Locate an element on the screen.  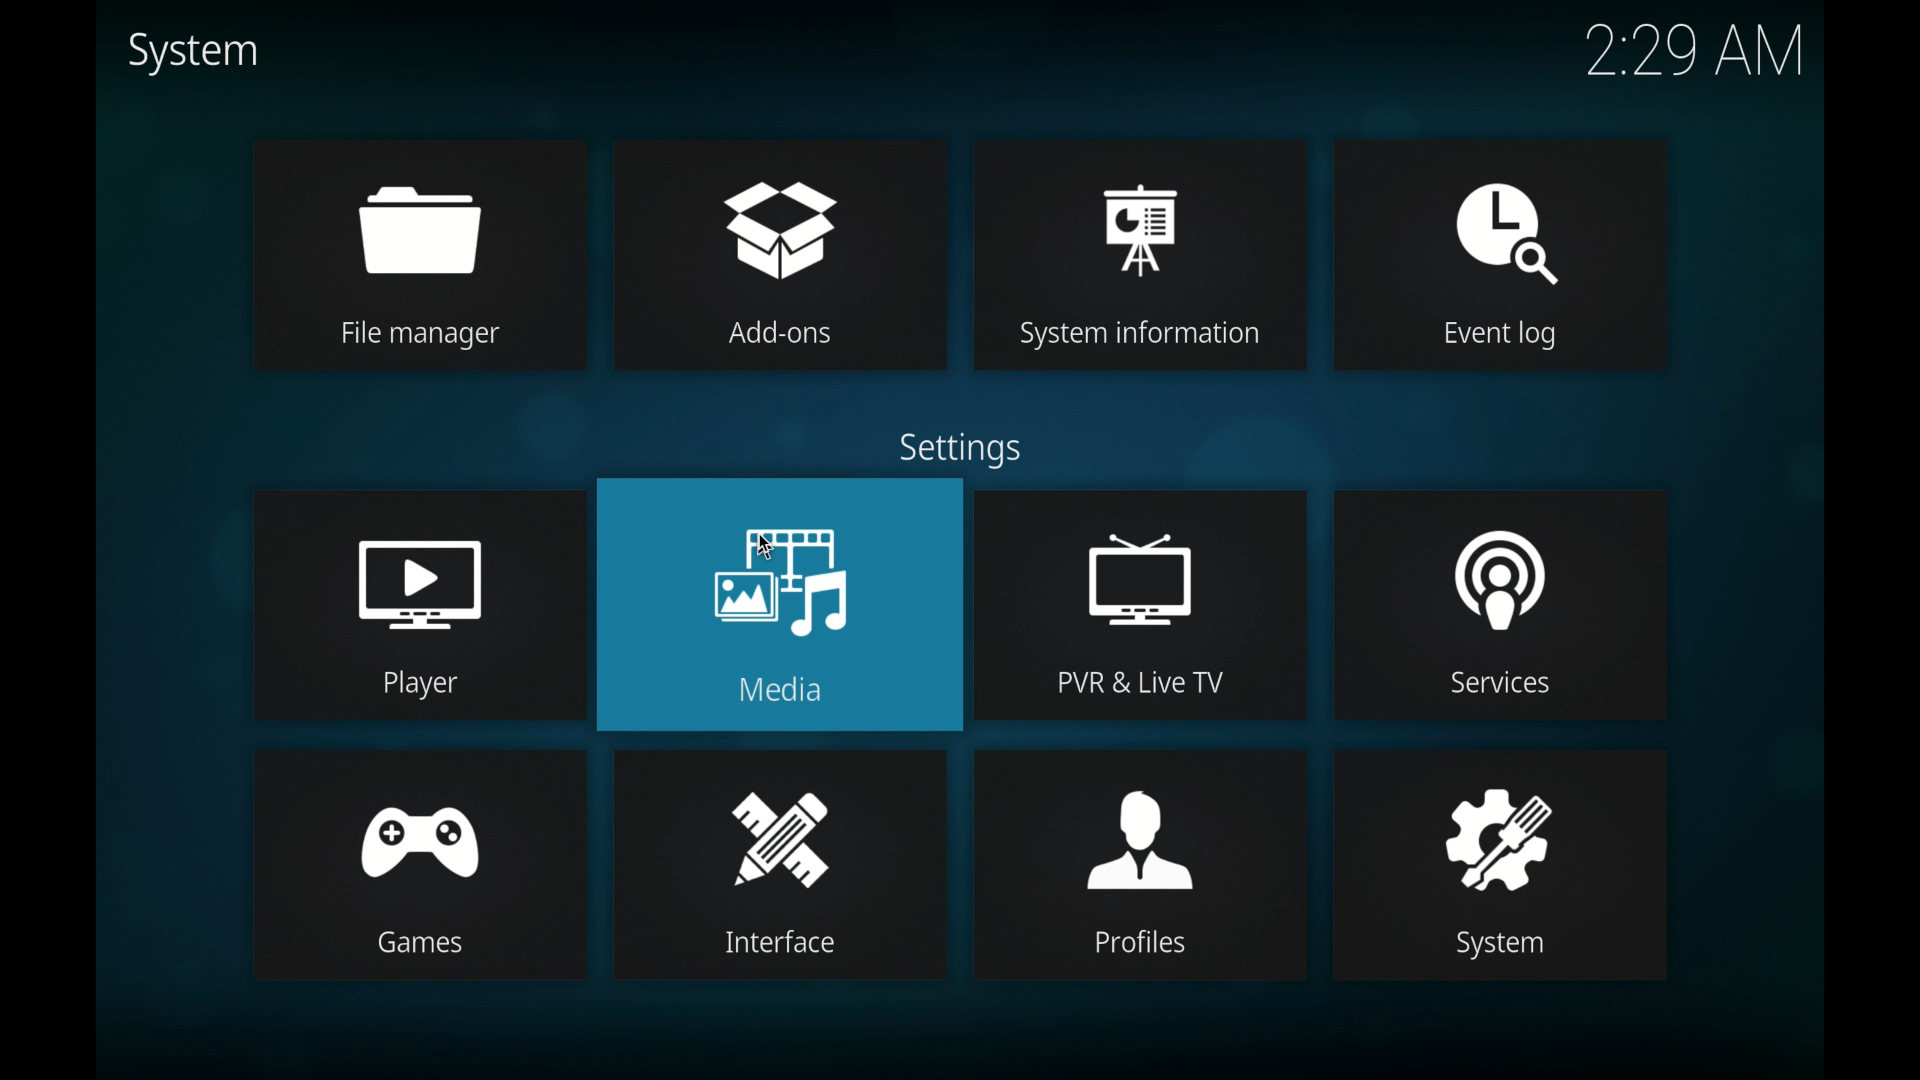
Interface is located at coordinates (790, 940).